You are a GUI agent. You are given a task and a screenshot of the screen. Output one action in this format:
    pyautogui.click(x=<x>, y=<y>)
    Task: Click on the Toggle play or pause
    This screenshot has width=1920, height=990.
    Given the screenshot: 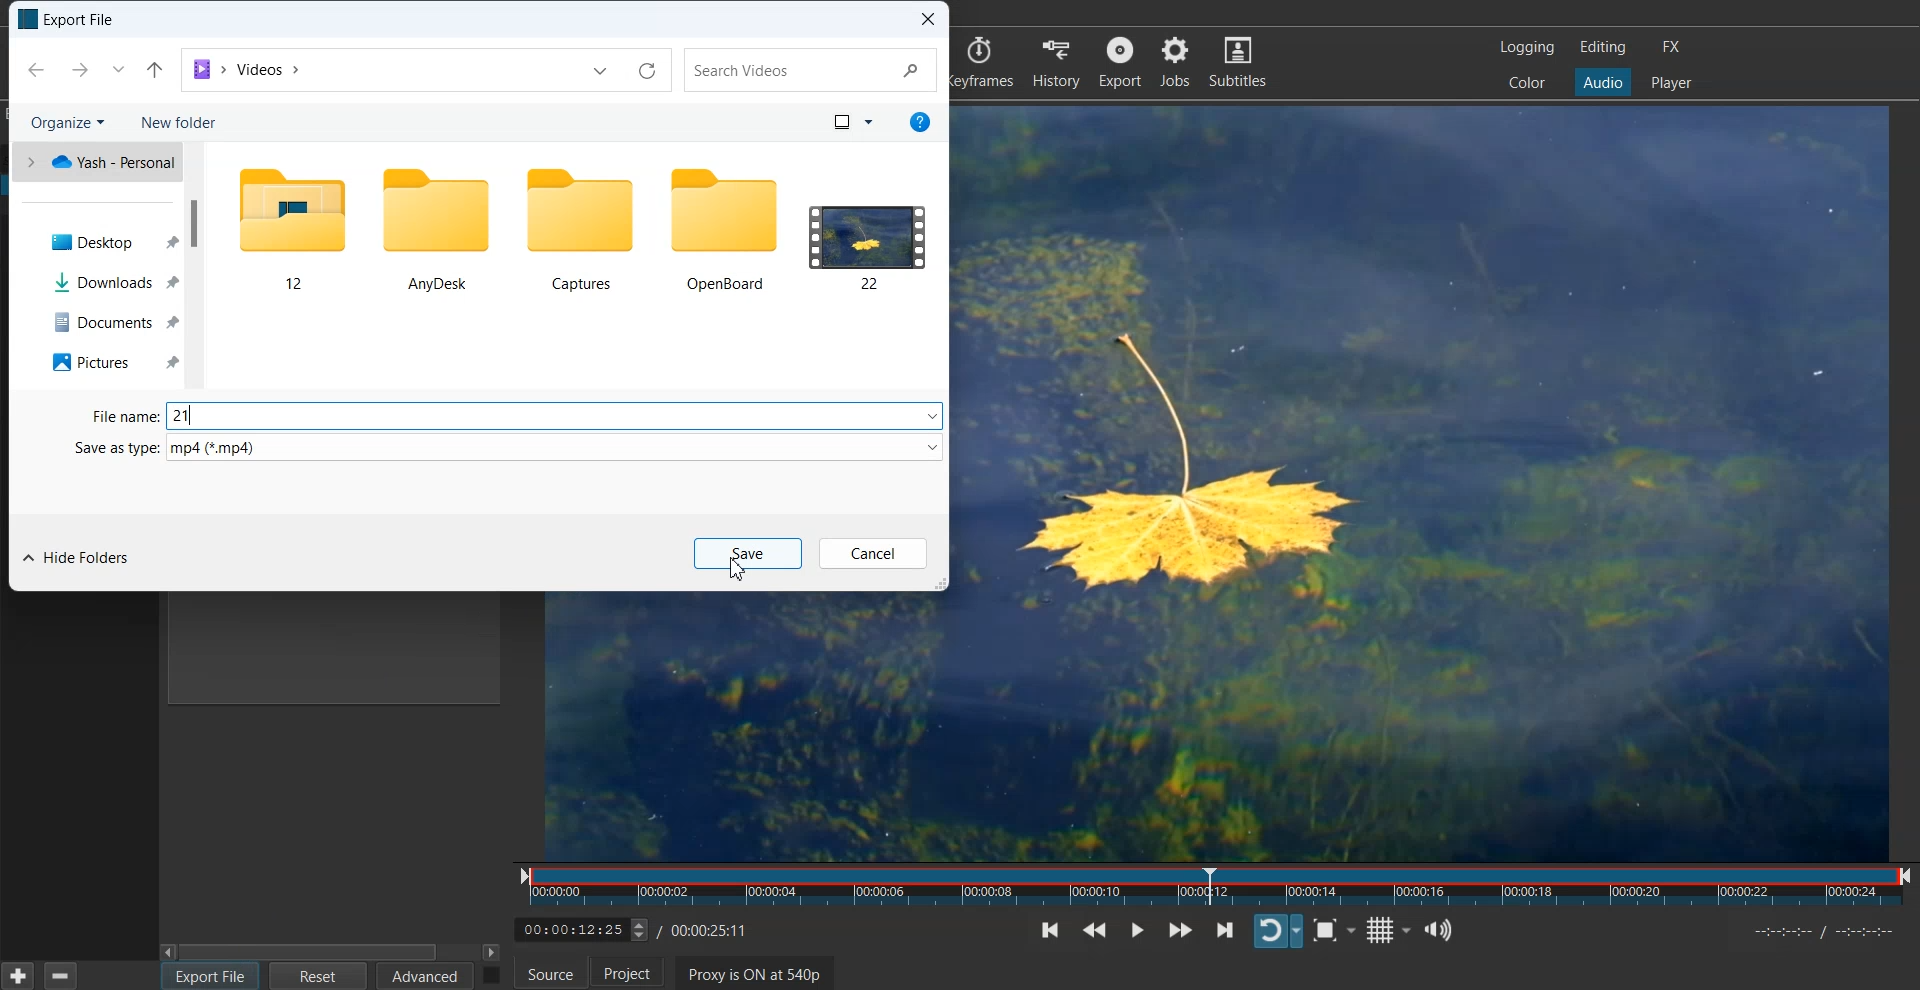 What is the action you would take?
    pyautogui.click(x=1143, y=930)
    